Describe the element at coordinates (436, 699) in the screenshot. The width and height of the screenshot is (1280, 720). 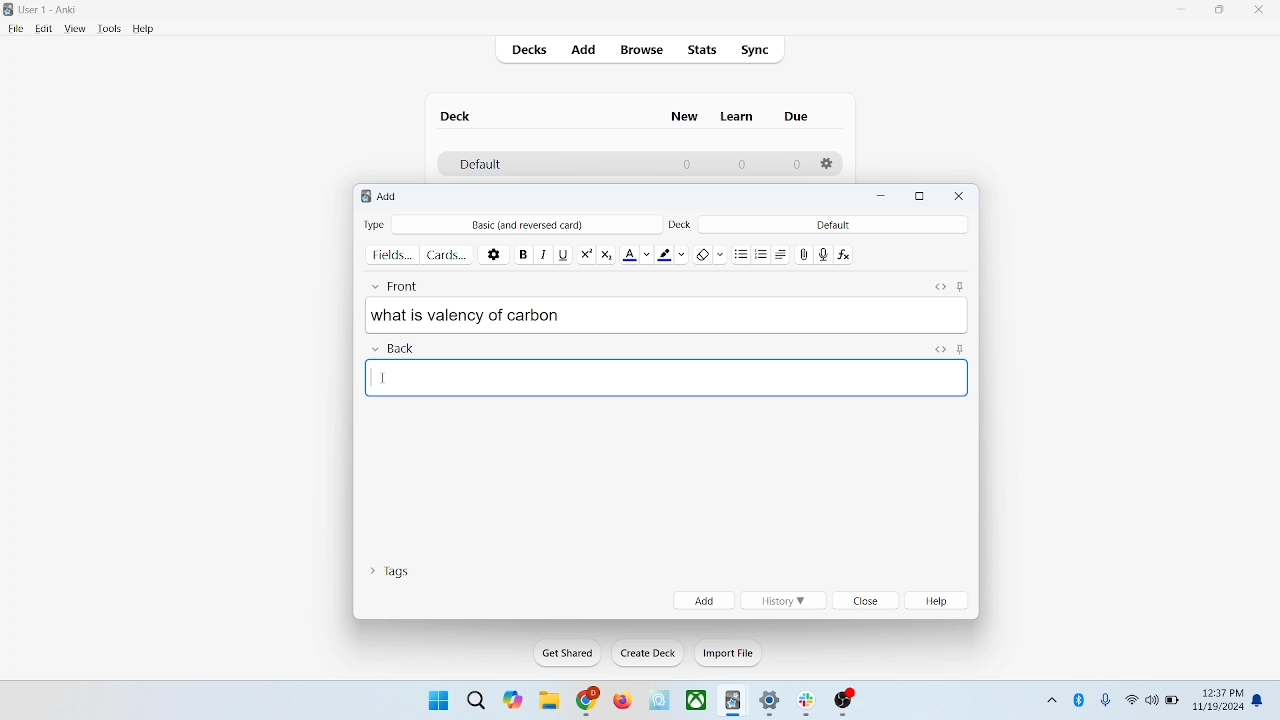
I see `window` at that location.